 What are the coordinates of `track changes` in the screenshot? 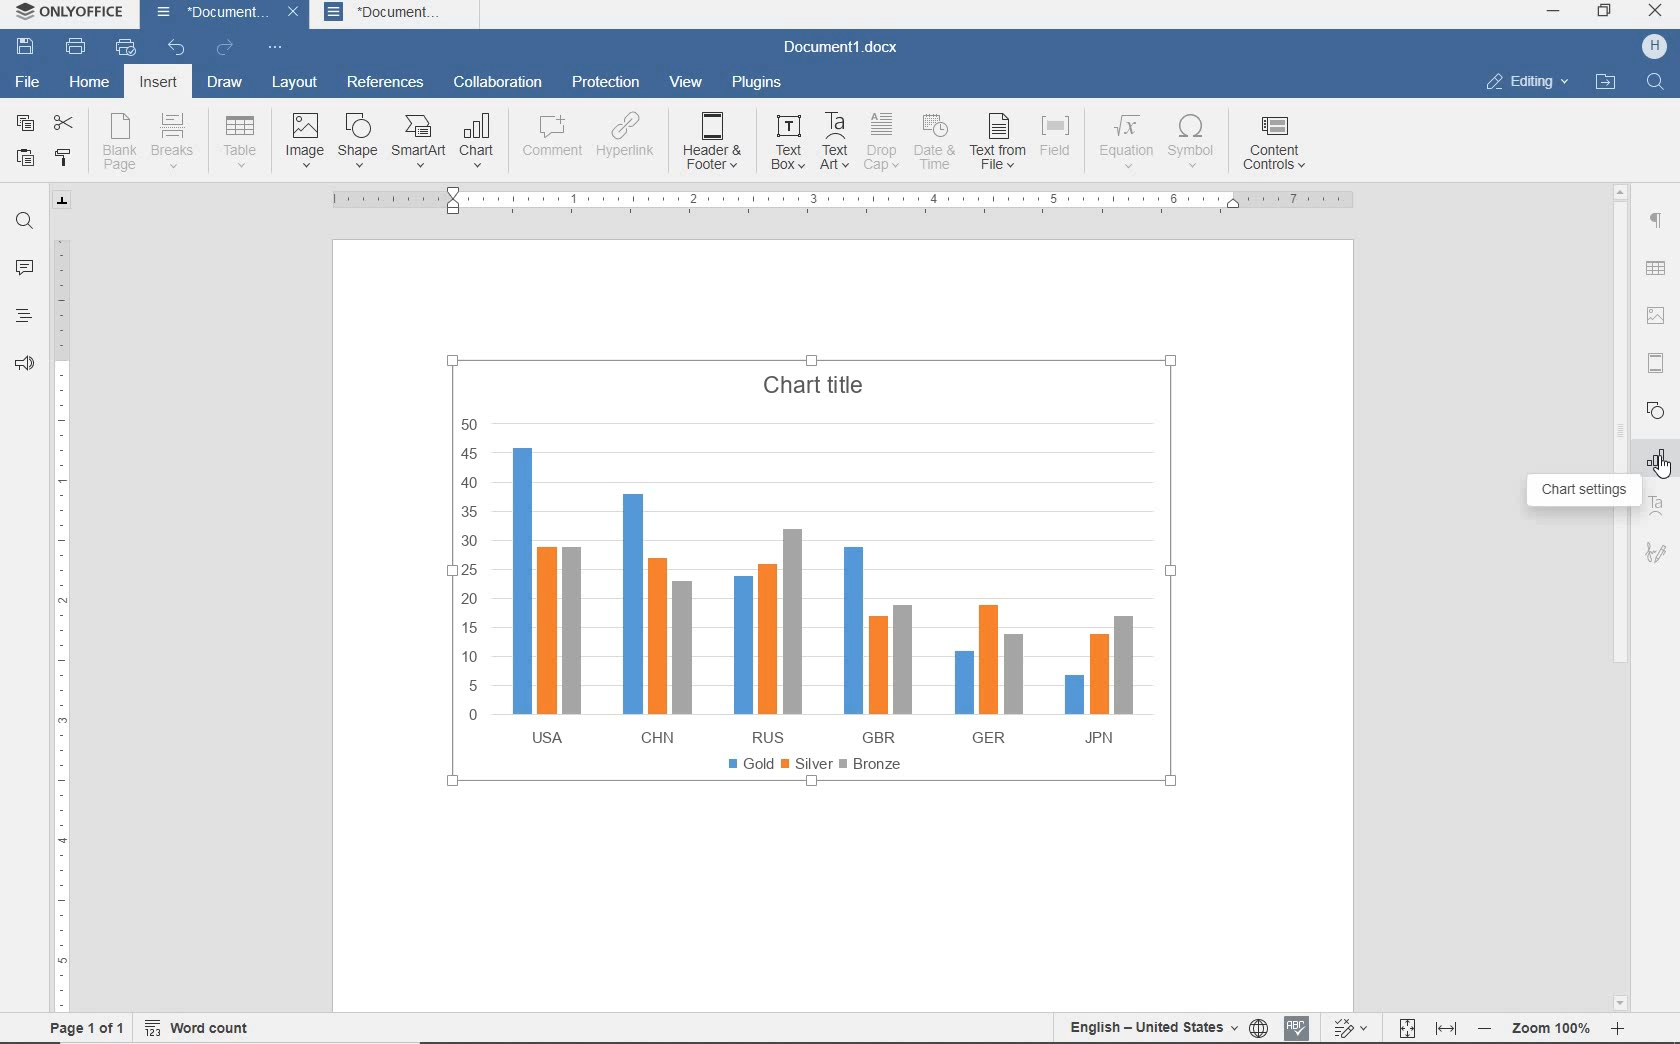 It's located at (1354, 1025).